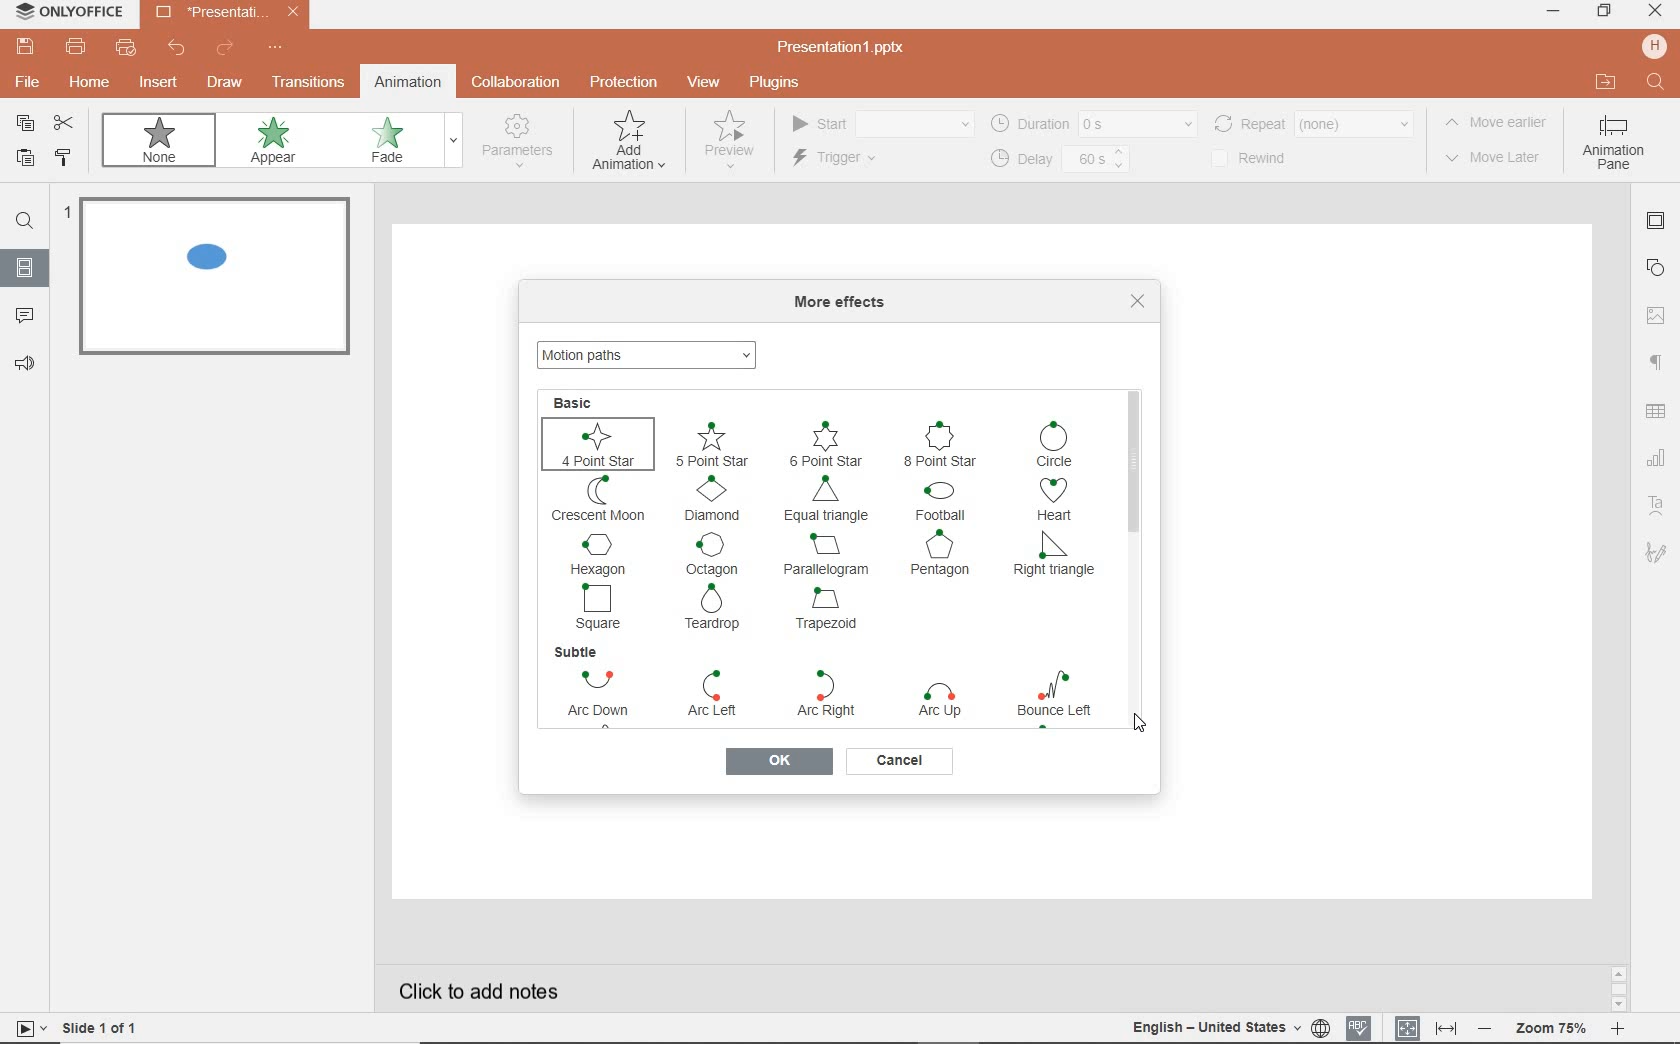  What do you see at coordinates (68, 12) in the screenshot?
I see `system name` at bounding box center [68, 12].